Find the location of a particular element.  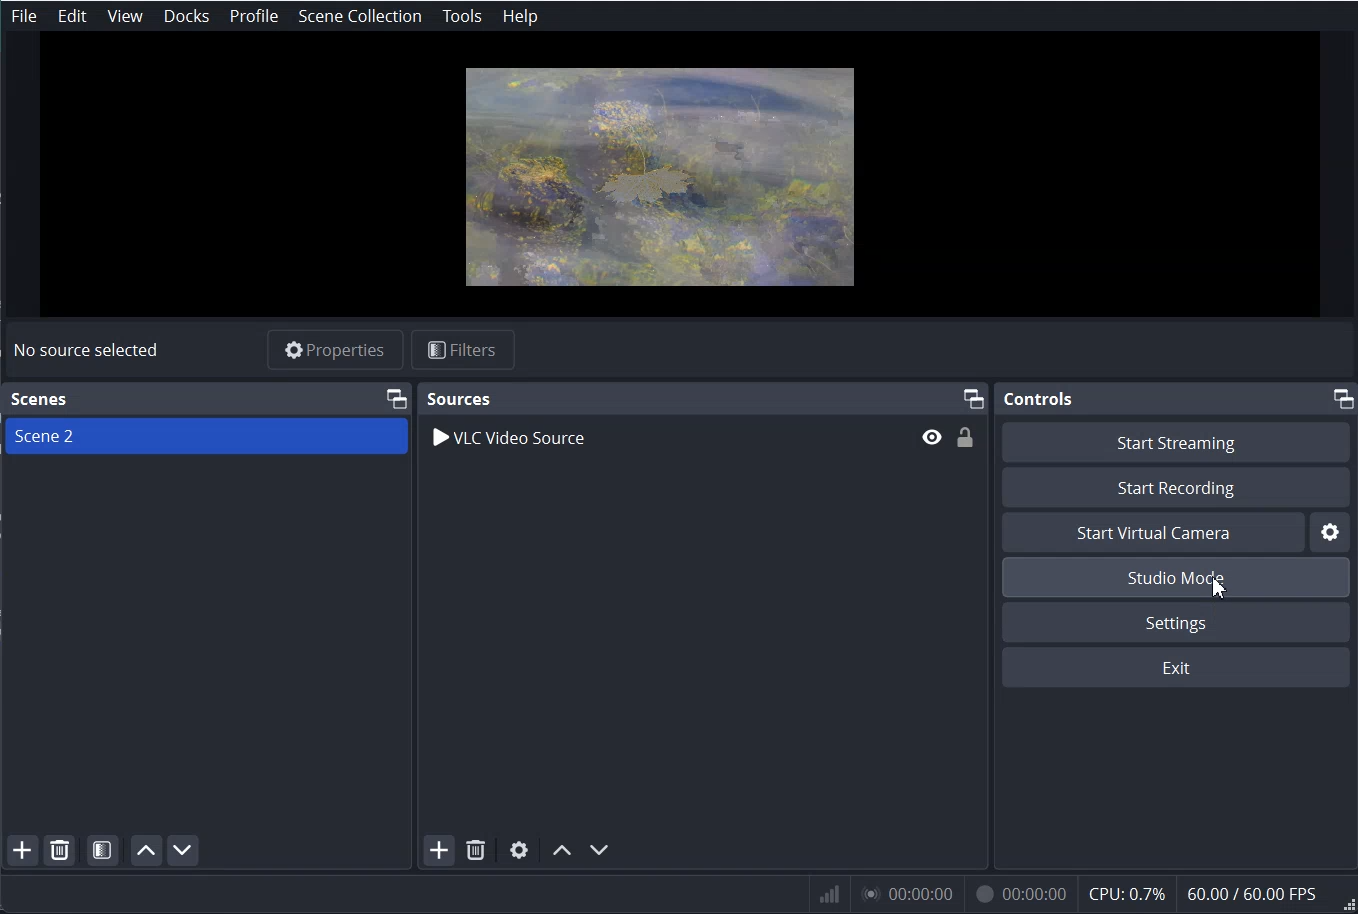

Tools is located at coordinates (462, 16).